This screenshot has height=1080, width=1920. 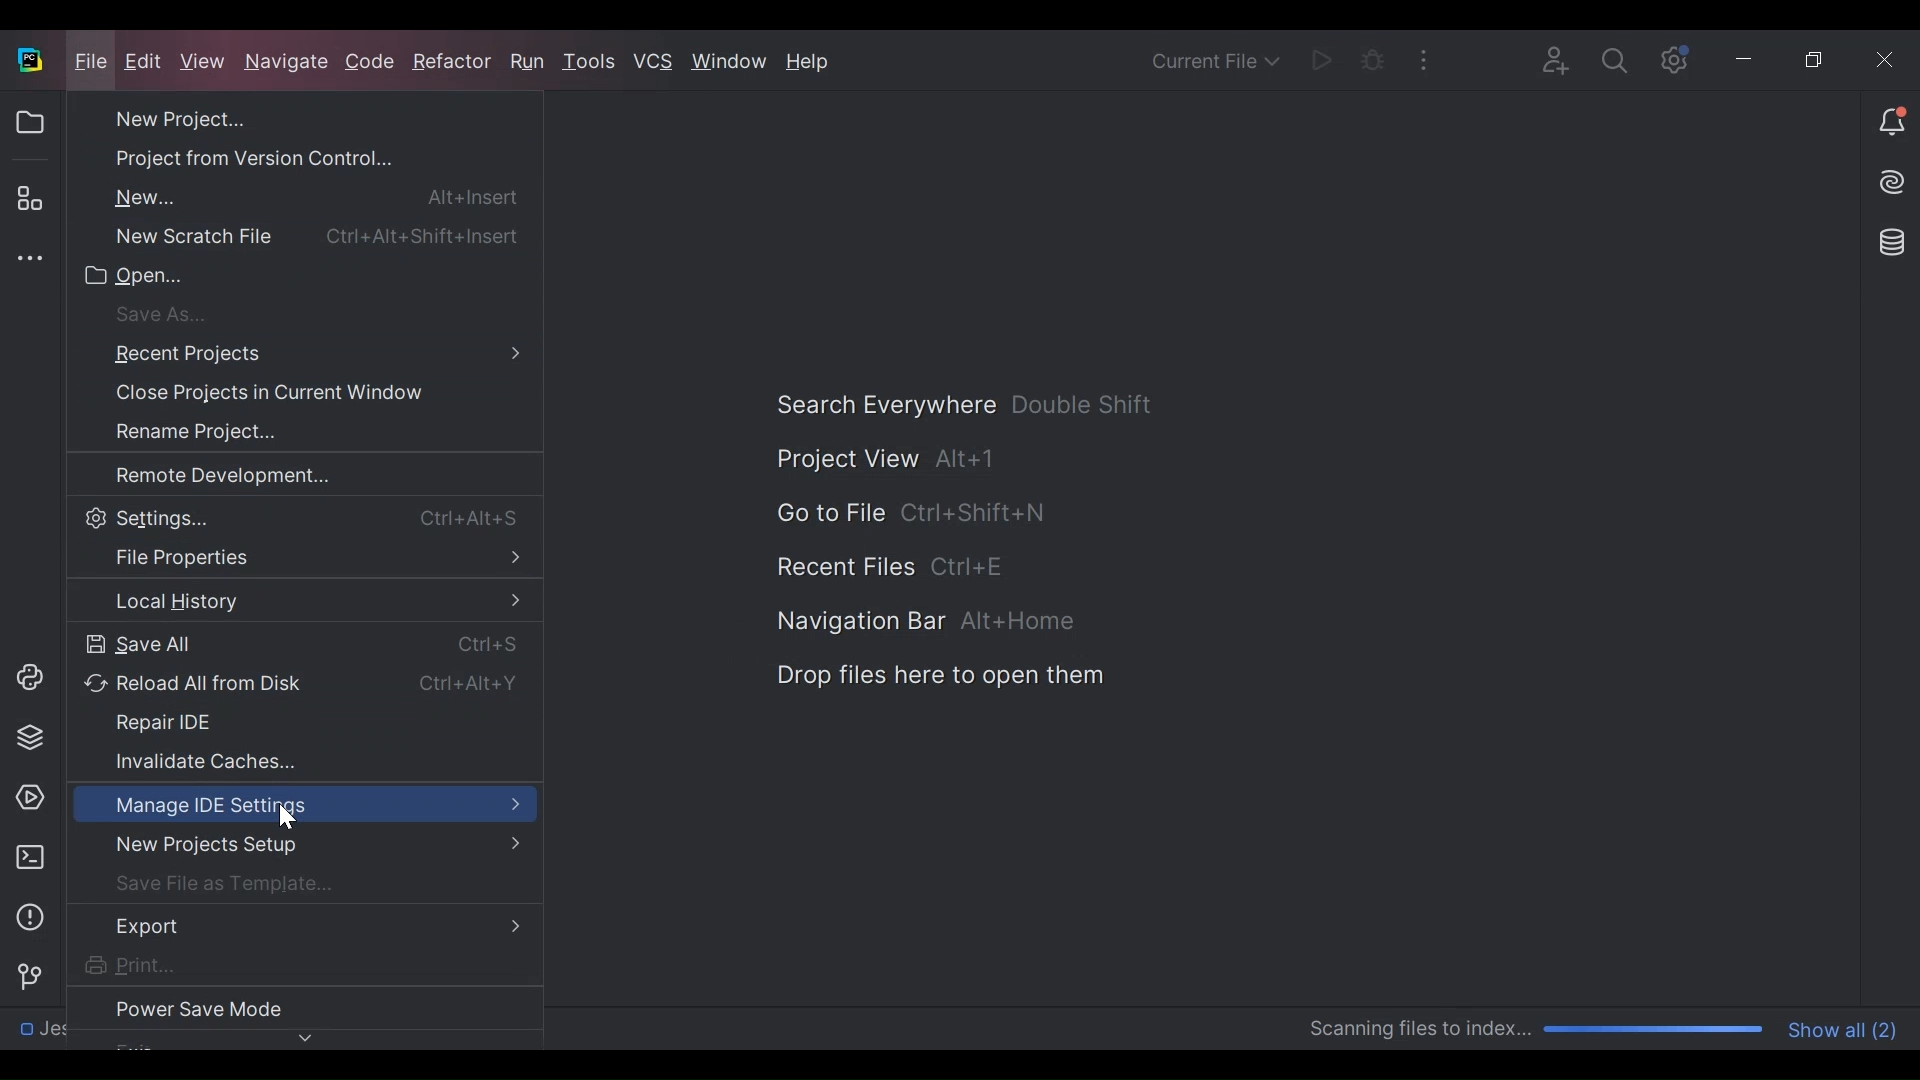 I want to click on Drag files here to open them, so click(x=938, y=675).